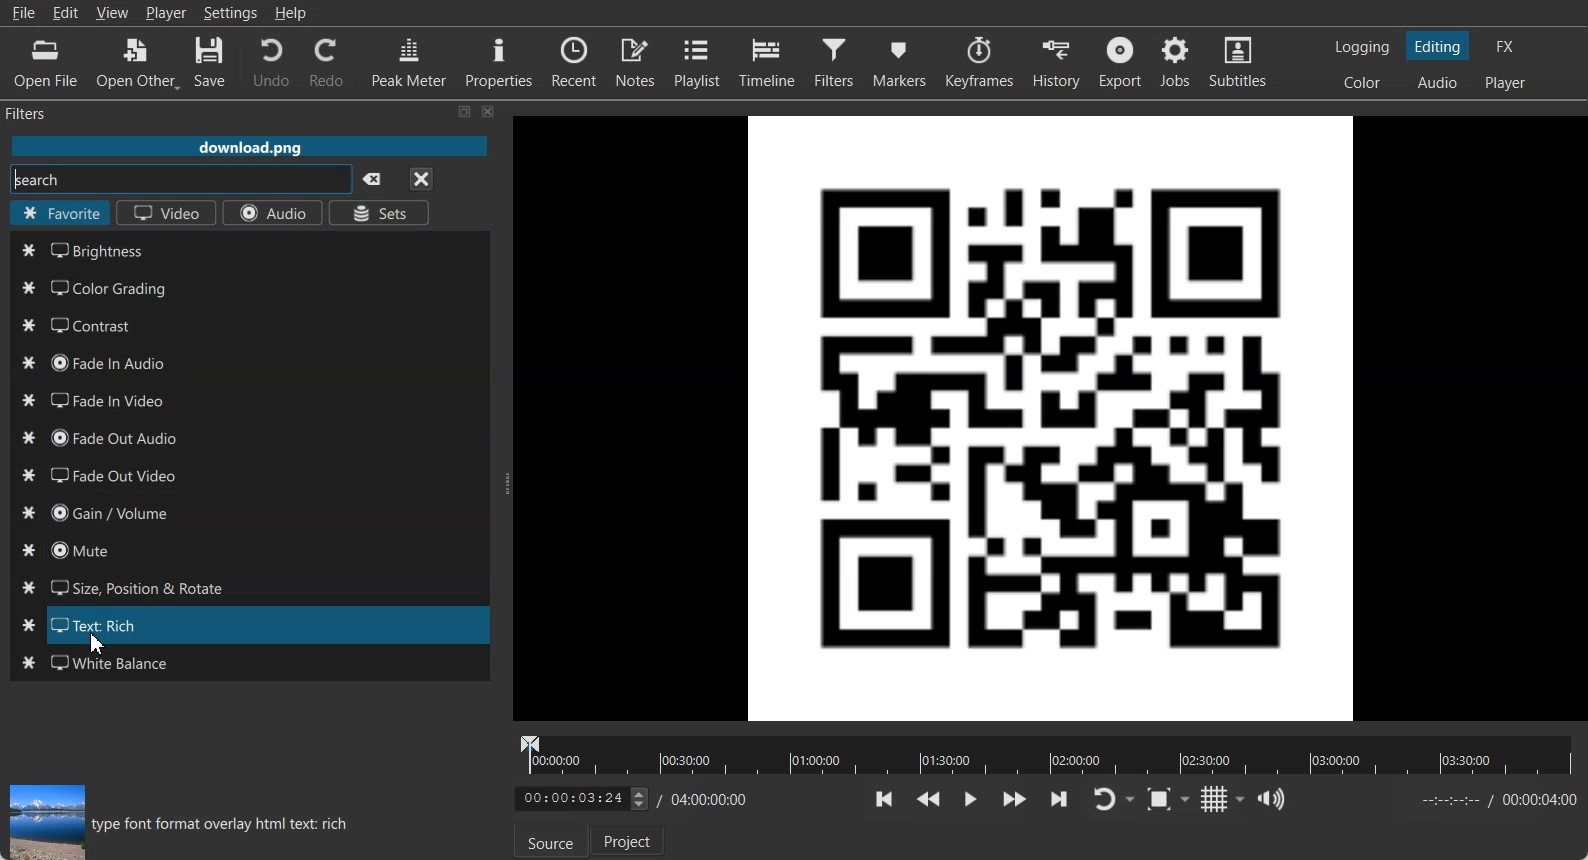  Describe the element at coordinates (1177, 62) in the screenshot. I see `Jobs` at that location.